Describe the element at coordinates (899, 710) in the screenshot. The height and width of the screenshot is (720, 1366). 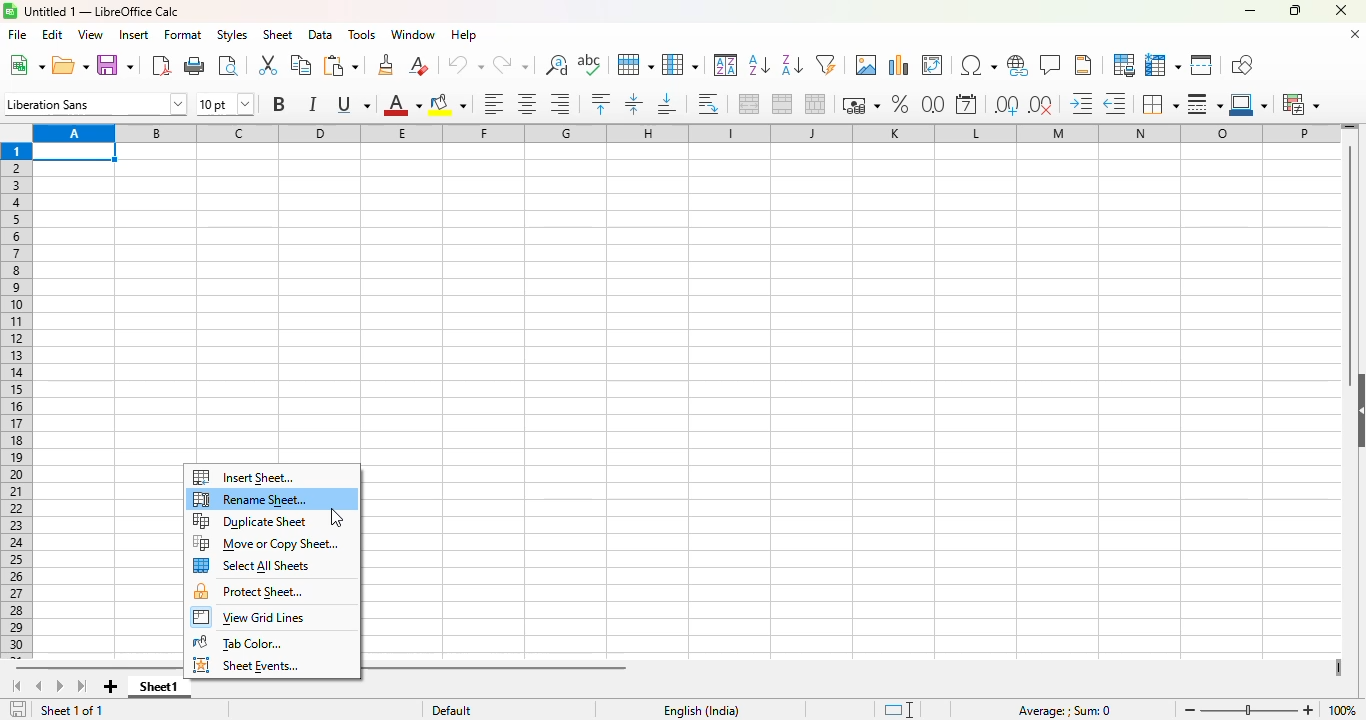
I see `standard selection` at that location.